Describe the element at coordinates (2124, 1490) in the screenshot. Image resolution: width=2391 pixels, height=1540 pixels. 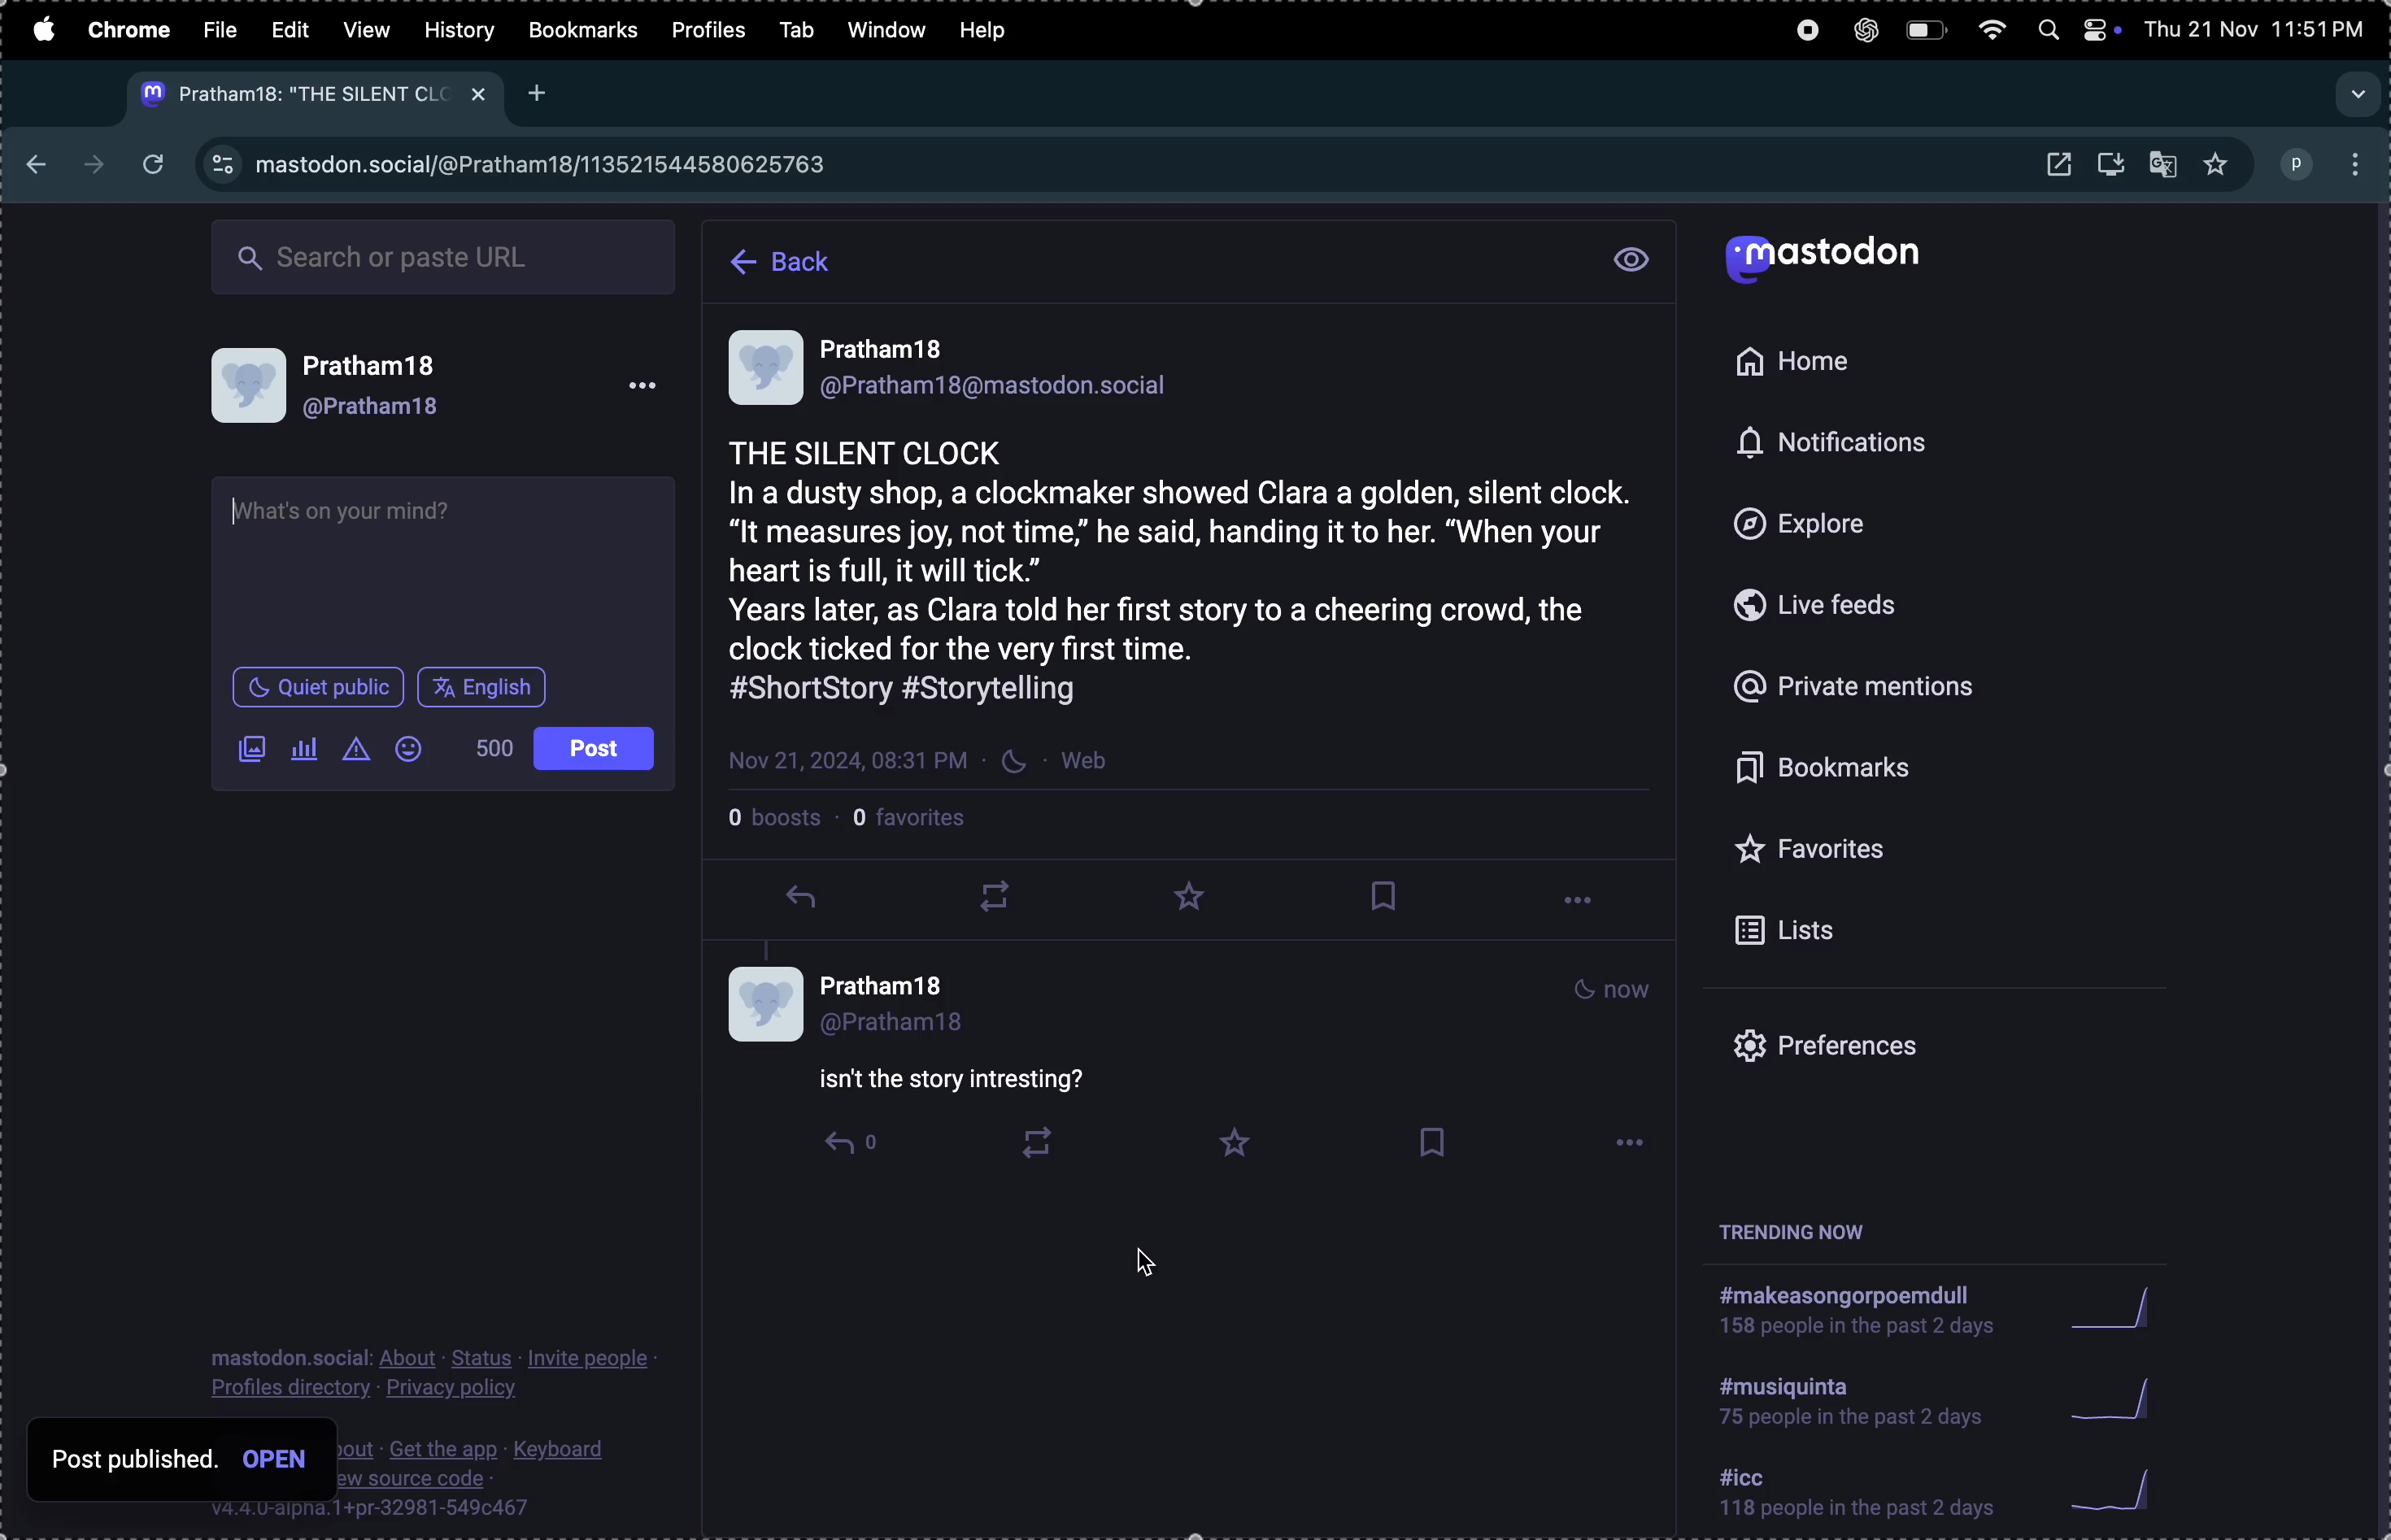
I see `graph` at that location.